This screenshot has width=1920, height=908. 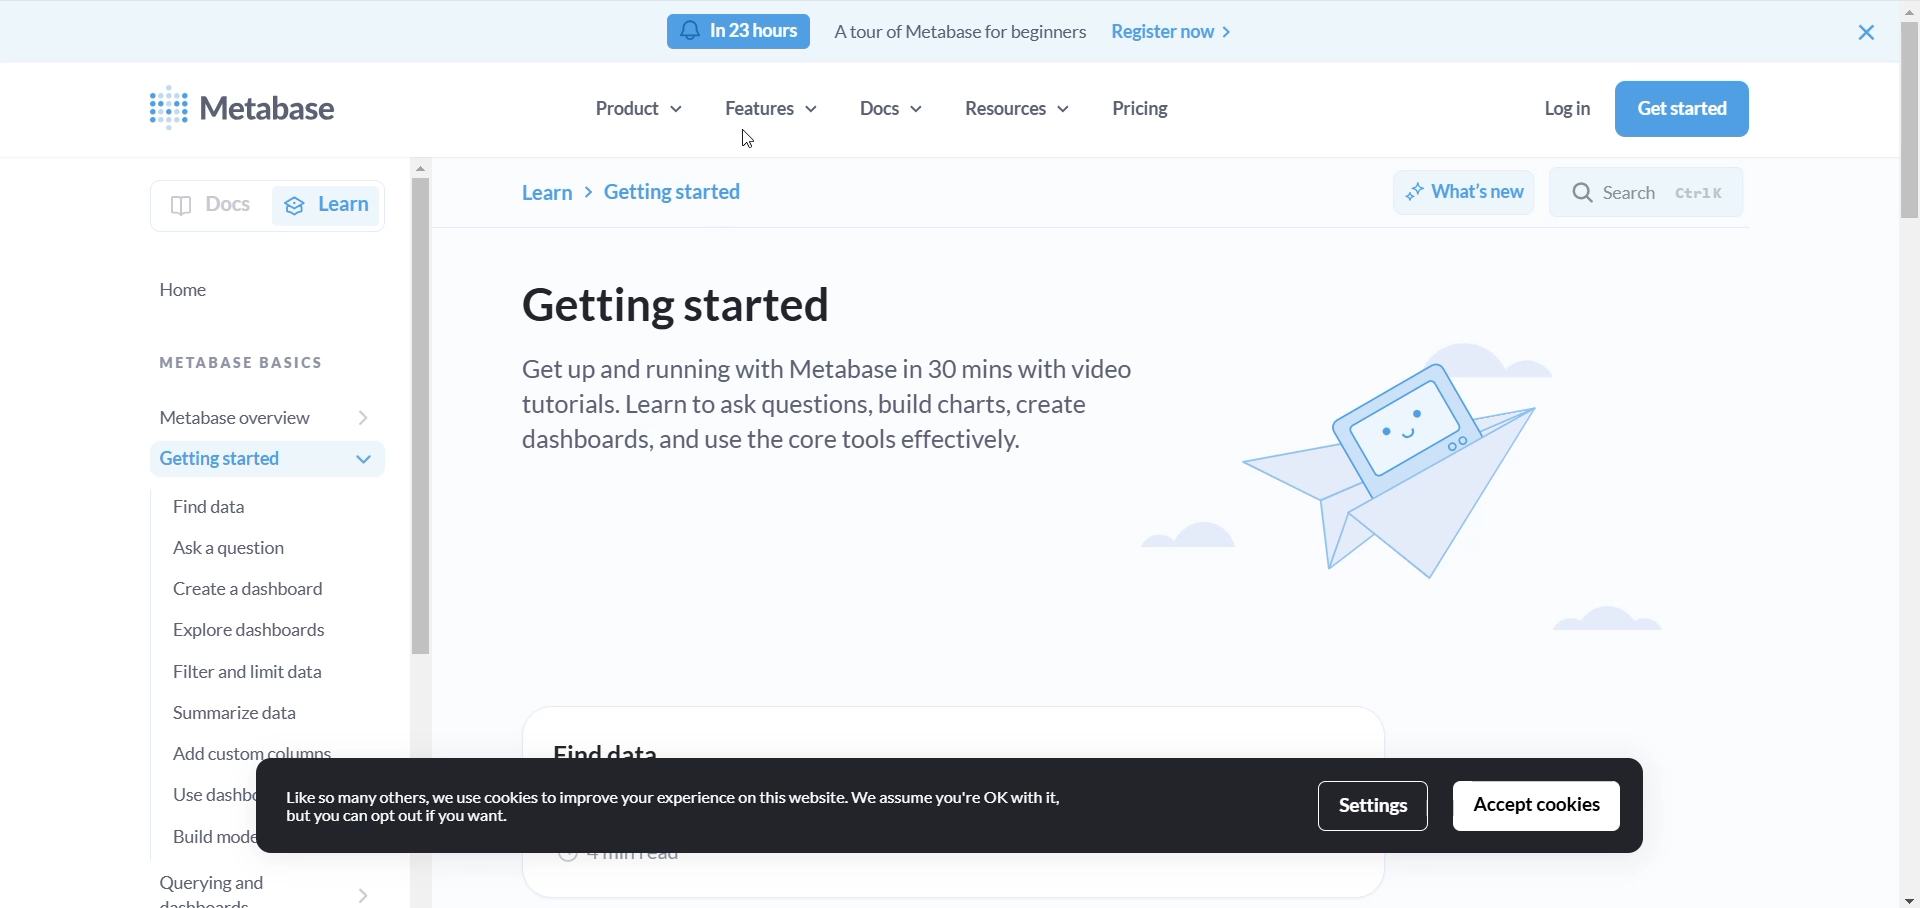 What do you see at coordinates (1145, 111) in the screenshot?
I see `pricing` at bounding box center [1145, 111].